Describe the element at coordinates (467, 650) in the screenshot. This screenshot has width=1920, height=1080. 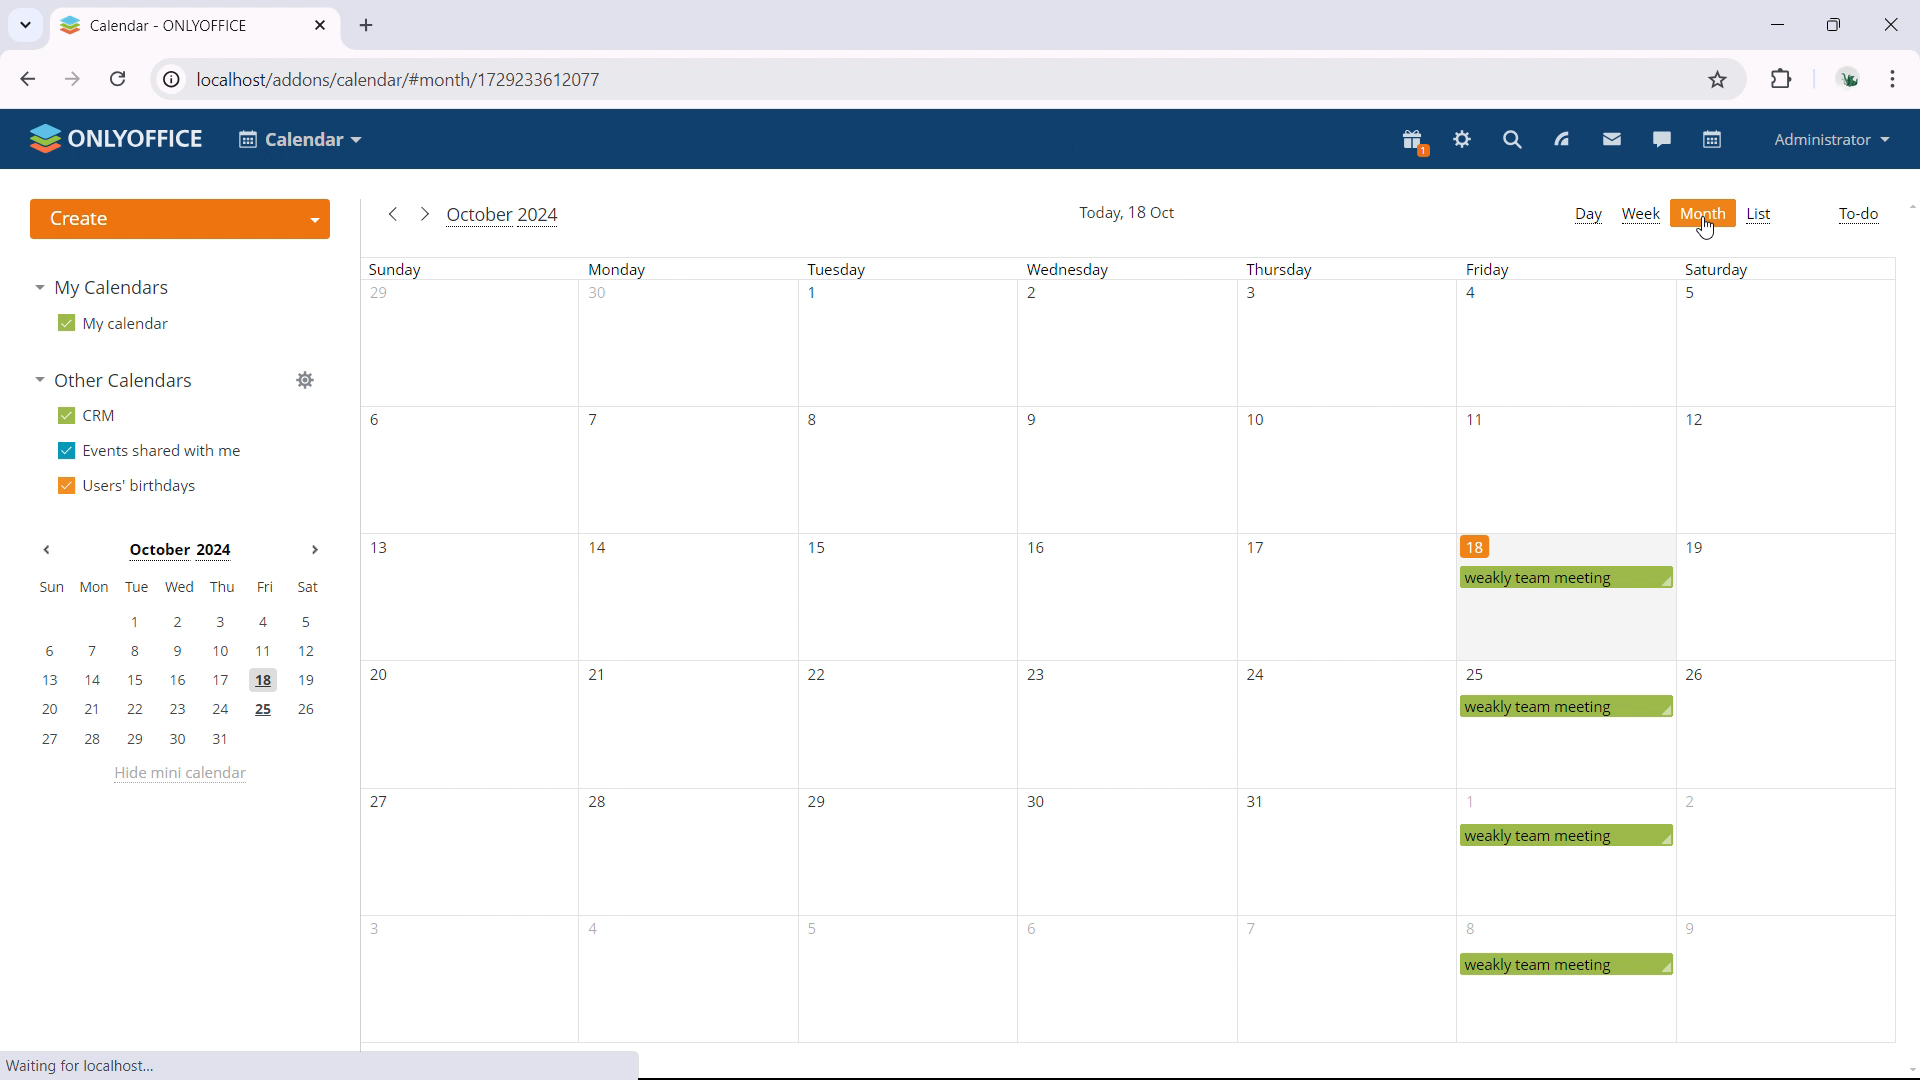
I see `Sunday` at that location.